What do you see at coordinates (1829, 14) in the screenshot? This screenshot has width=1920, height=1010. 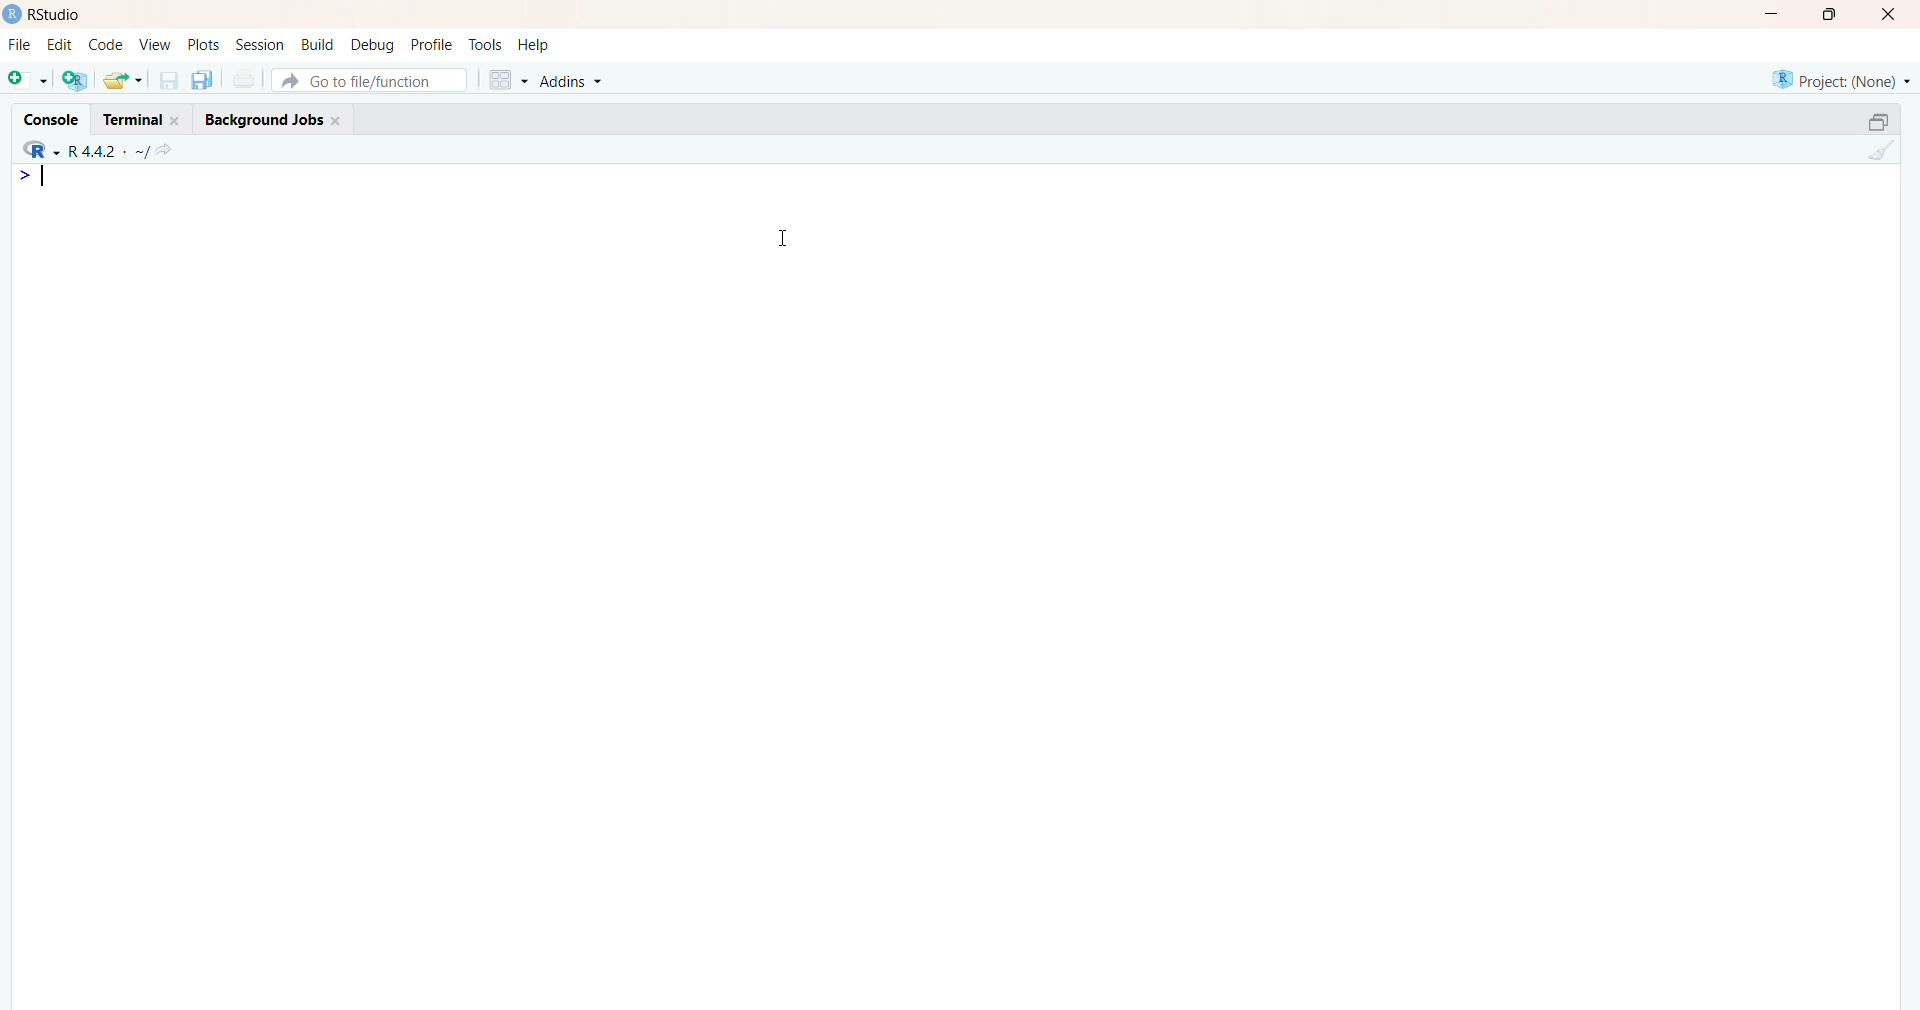 I see `maximize` at bounding box center [1829, 14].